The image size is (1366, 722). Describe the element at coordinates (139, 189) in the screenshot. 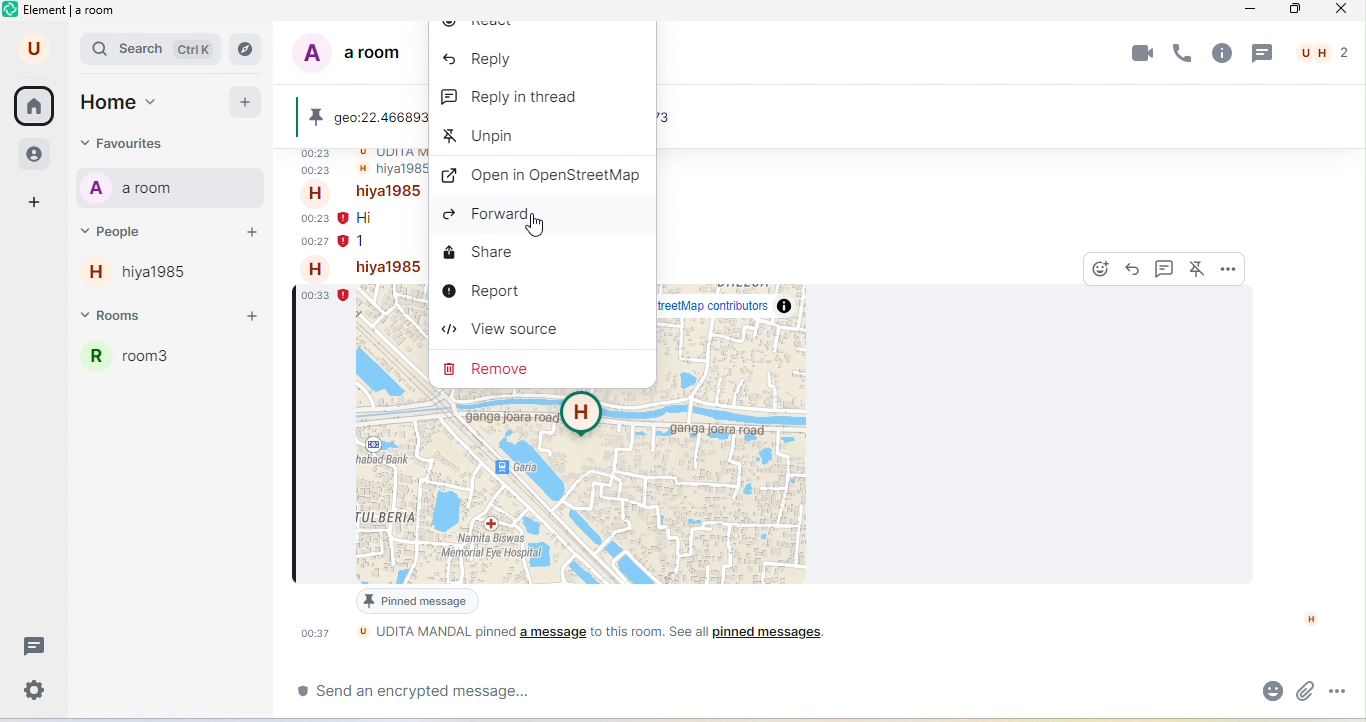

I see `a room` at that location.